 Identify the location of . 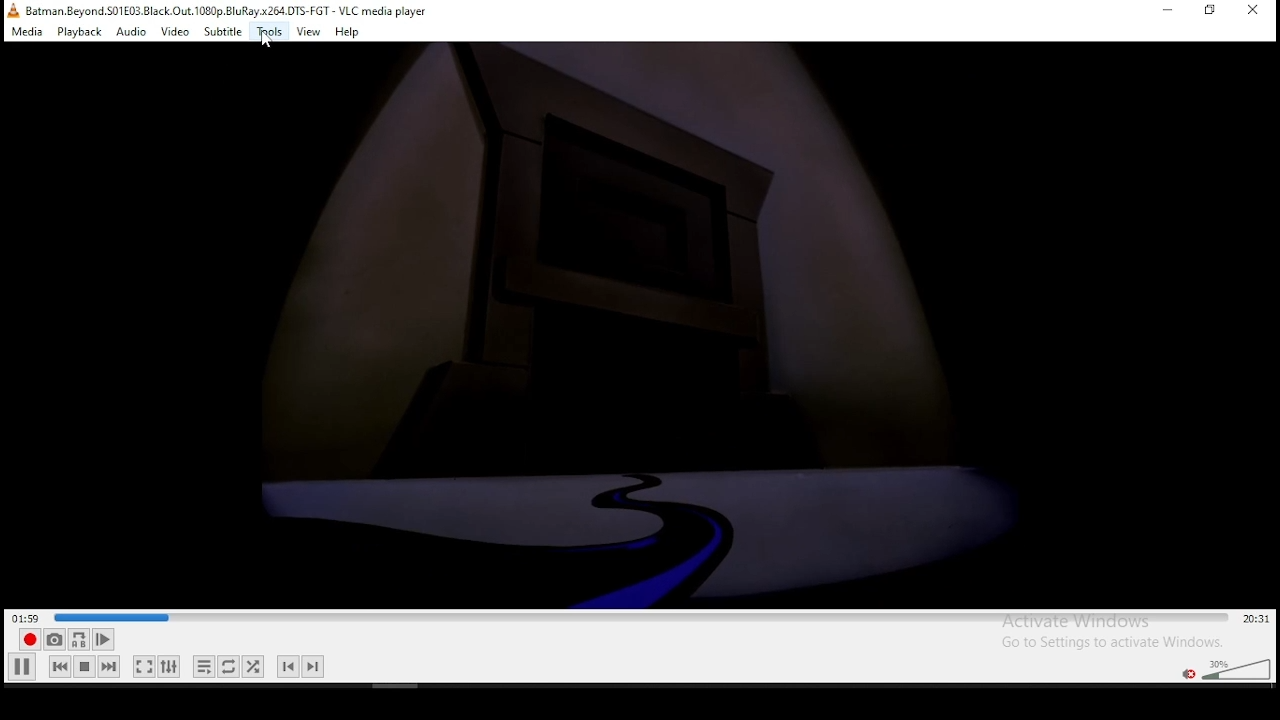
(646, 324).